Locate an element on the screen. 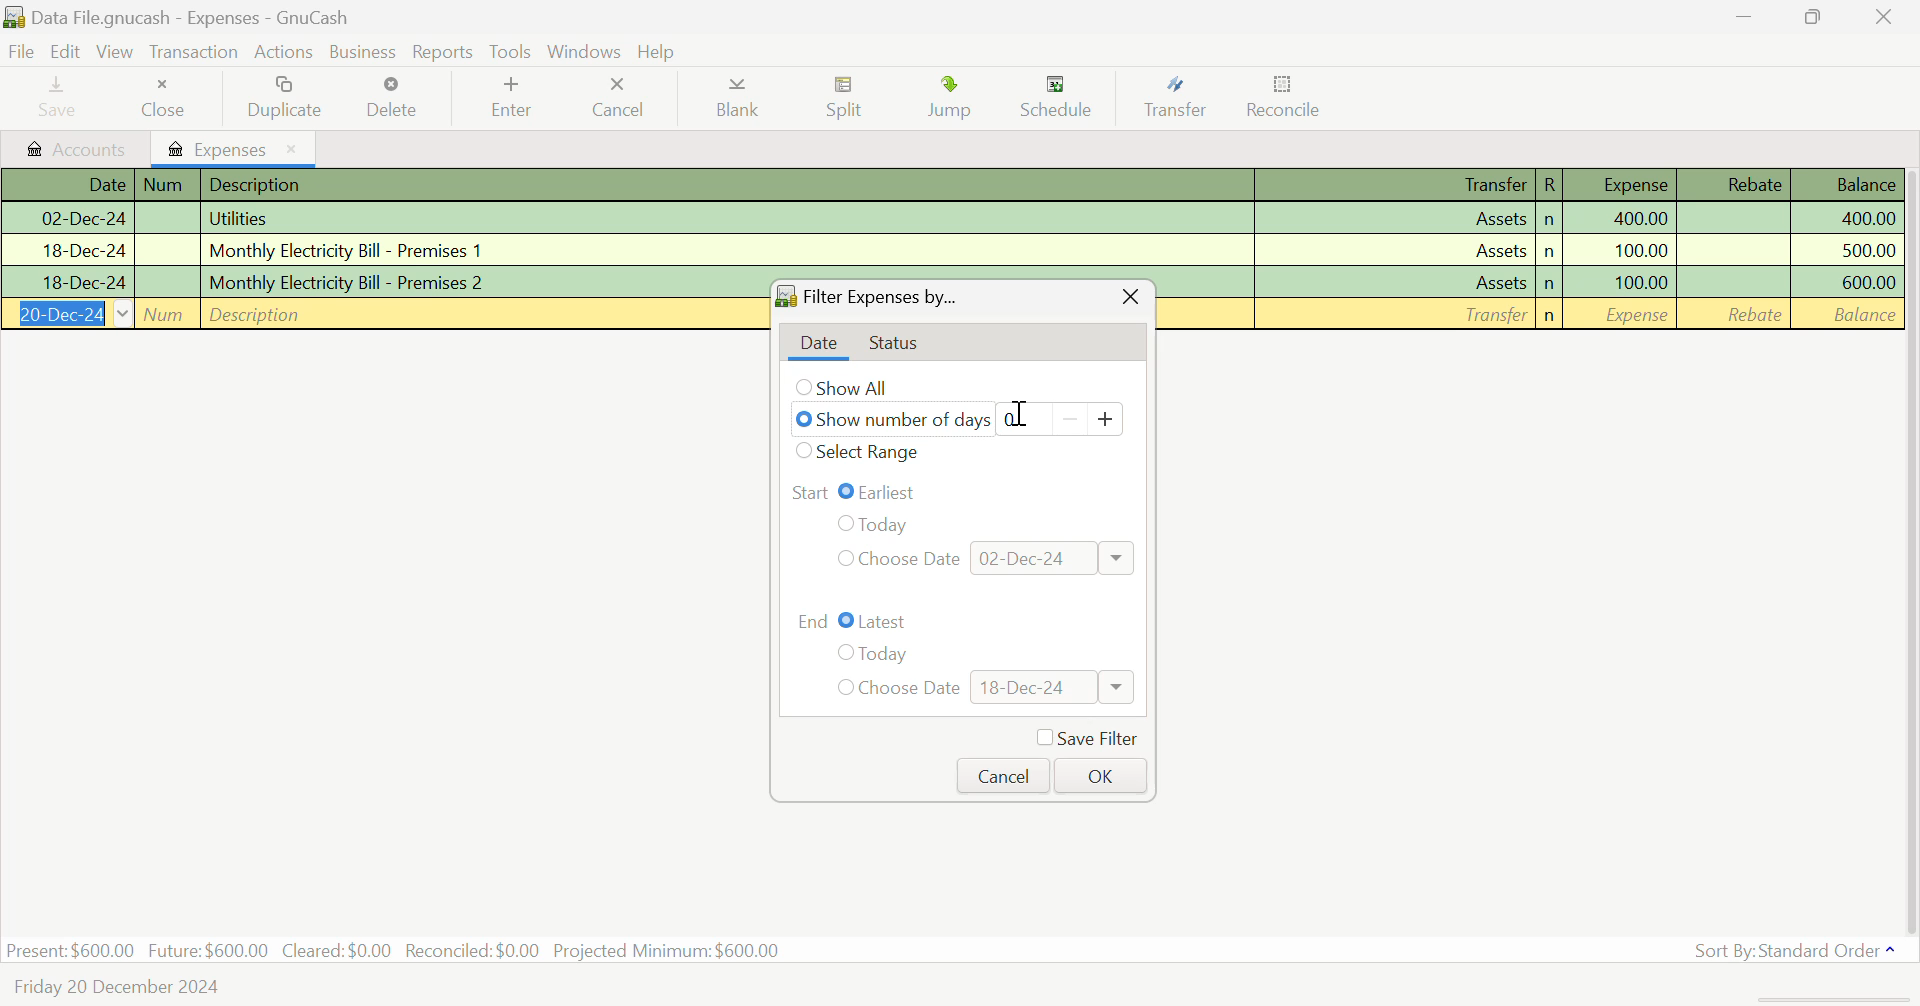 This screenshot has width=1920, height=1006. Premises 1 Bill is located at coordinates (727, 251).